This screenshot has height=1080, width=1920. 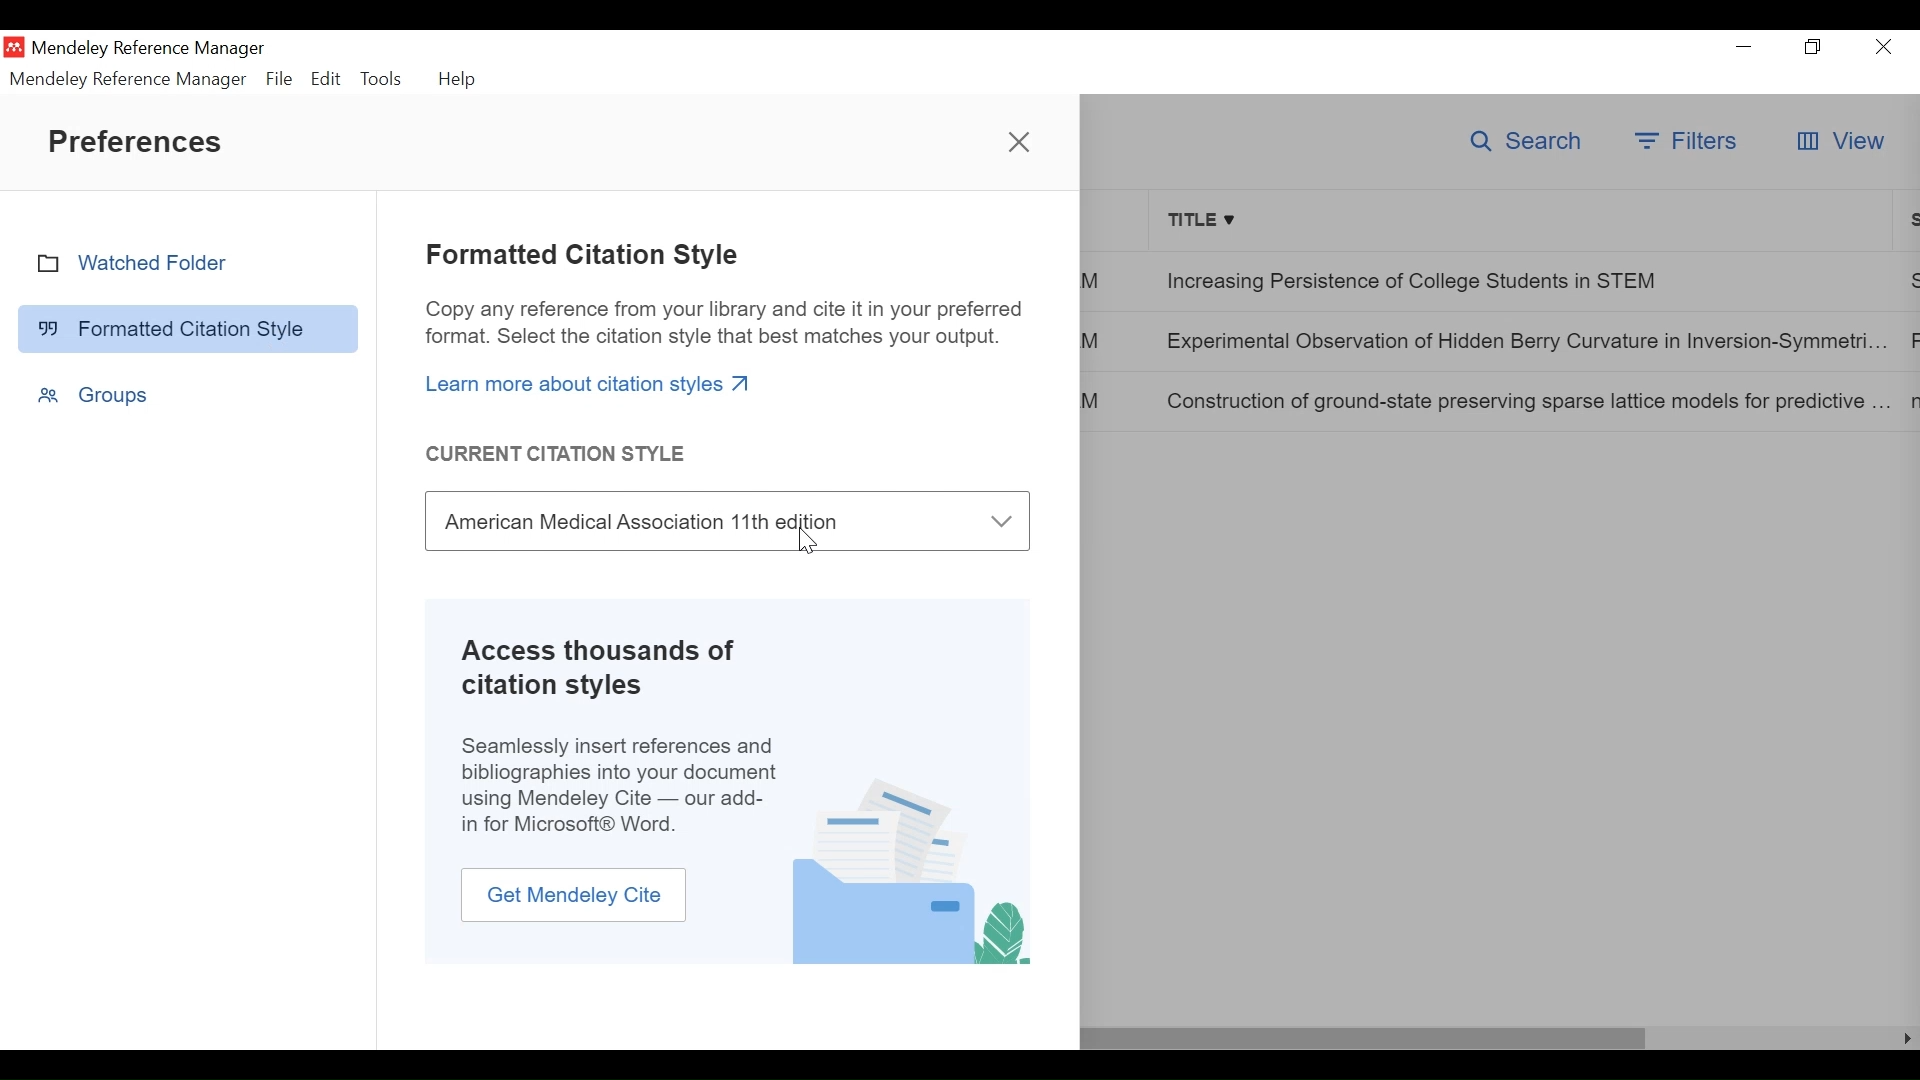 I want to click on Preferences, so click(x=137, y=141).